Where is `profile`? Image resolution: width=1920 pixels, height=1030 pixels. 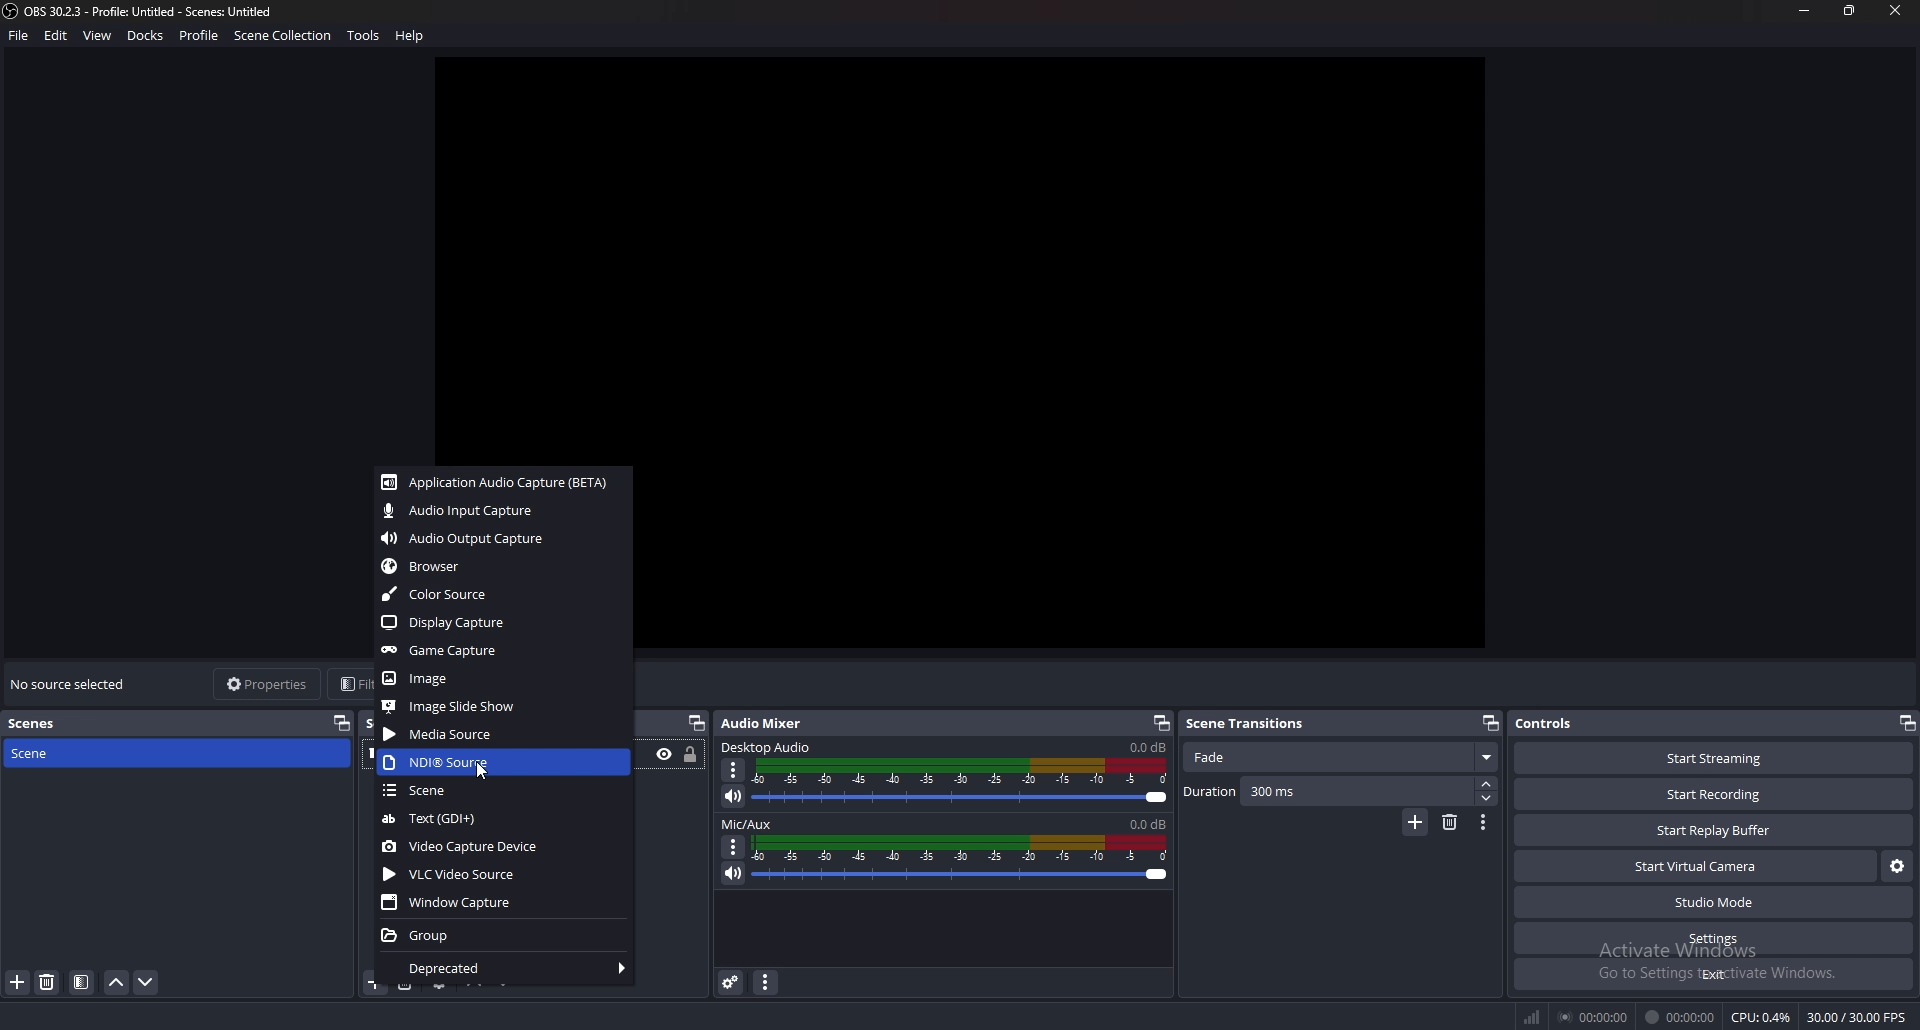 profile is located at coordinates (199, 35).